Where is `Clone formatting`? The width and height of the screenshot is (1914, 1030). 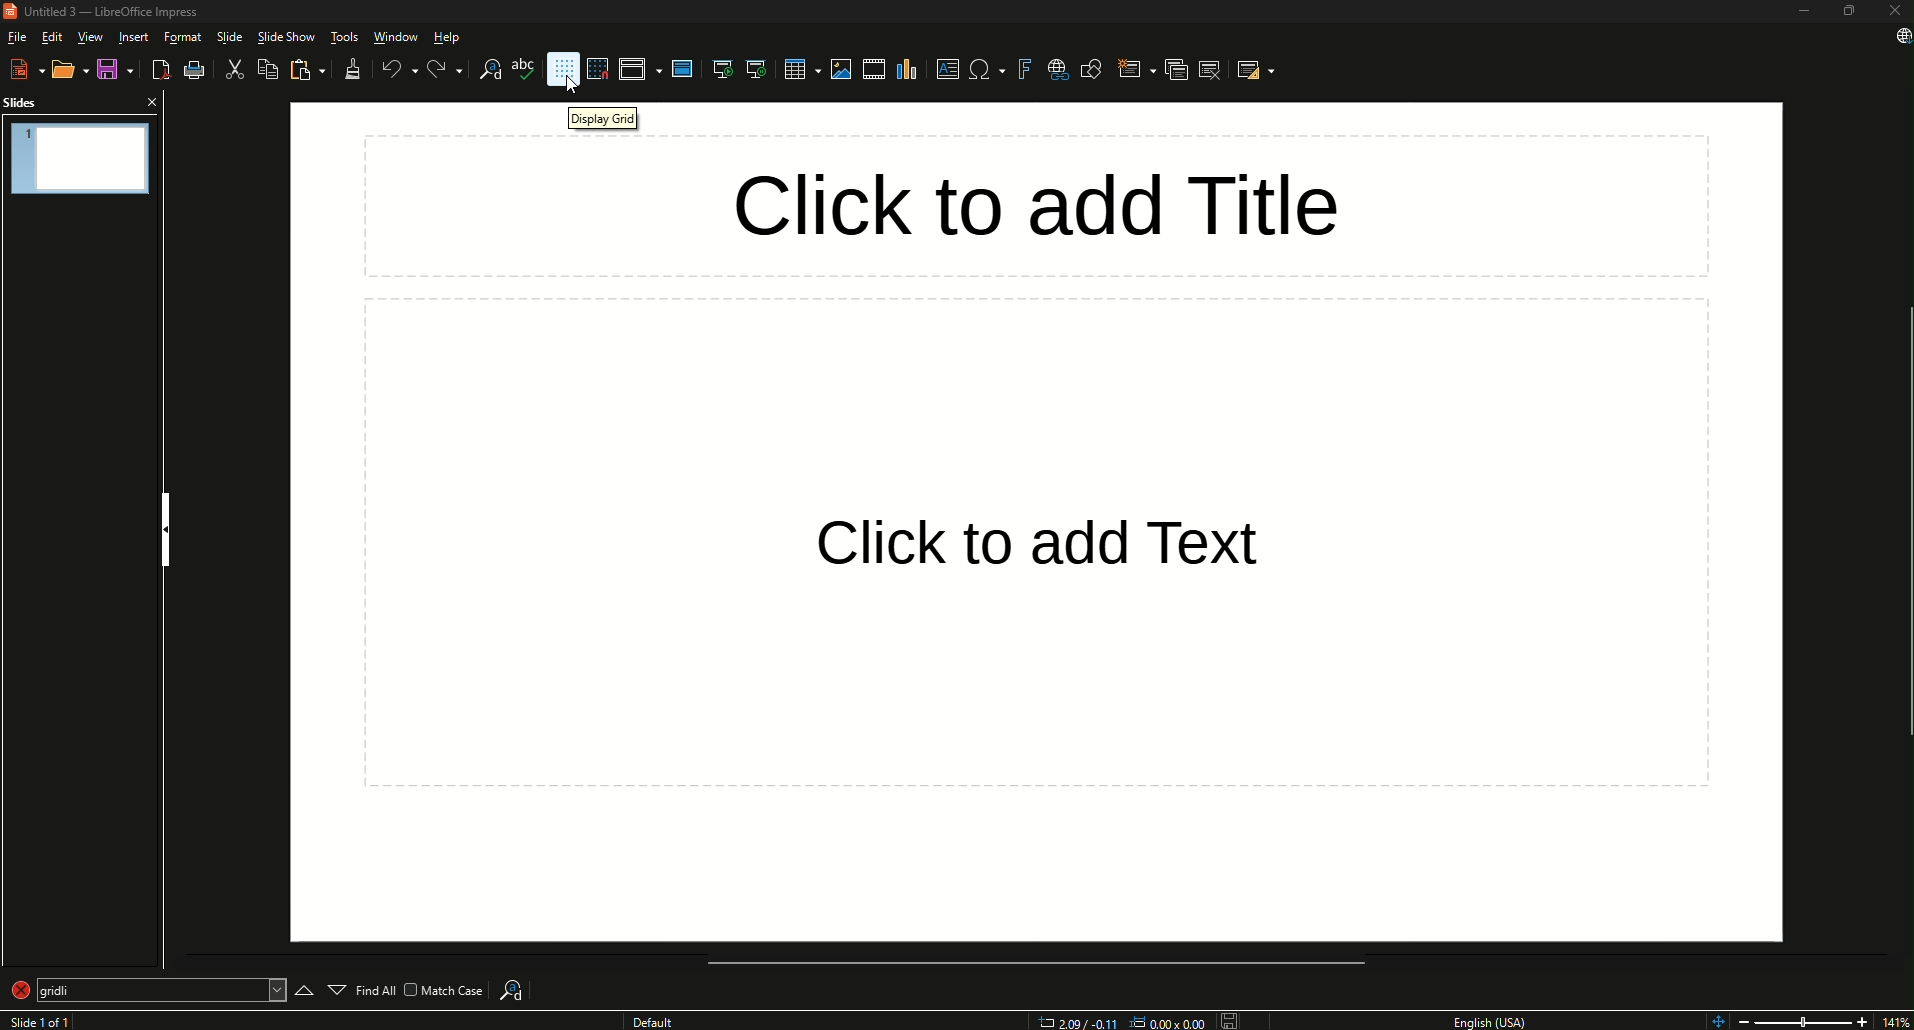
Clone formatting is located at coordinates (354, 68).